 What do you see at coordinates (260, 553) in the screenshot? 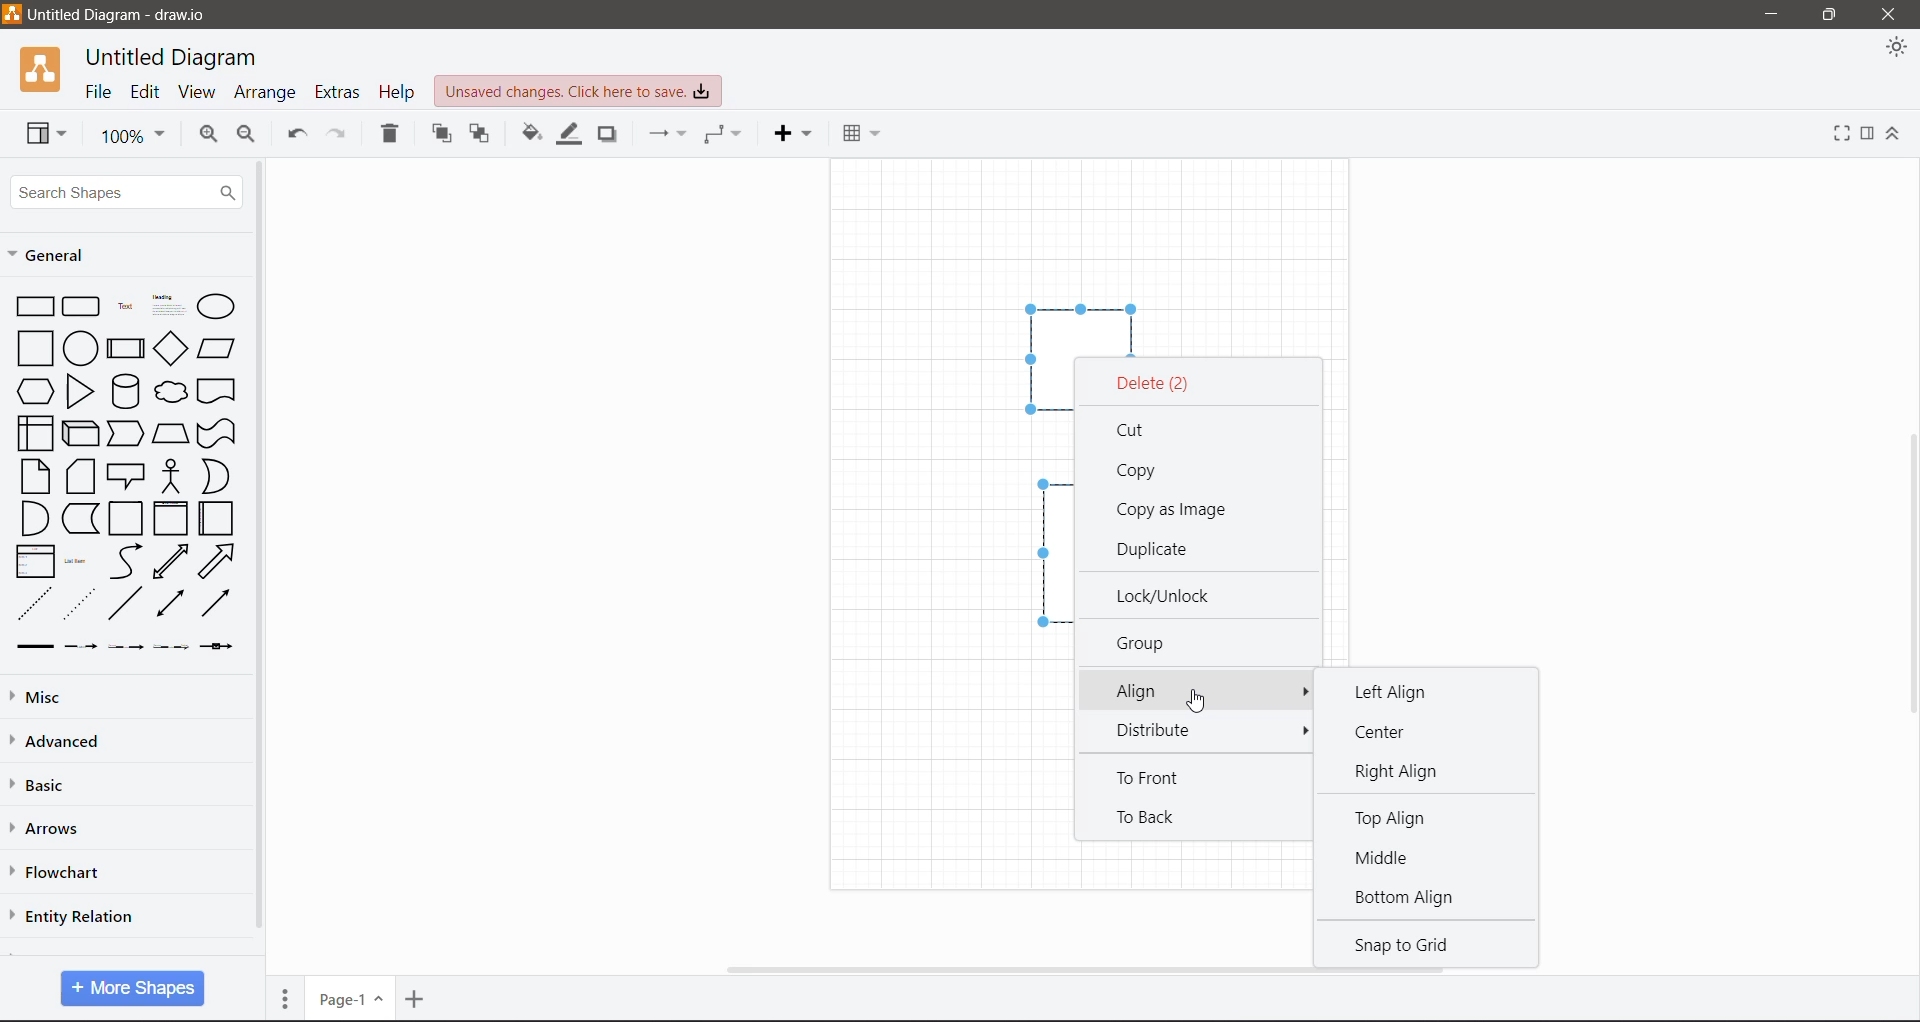
I see `Vertical Scroll Bar` at bounding box center [260, 553].